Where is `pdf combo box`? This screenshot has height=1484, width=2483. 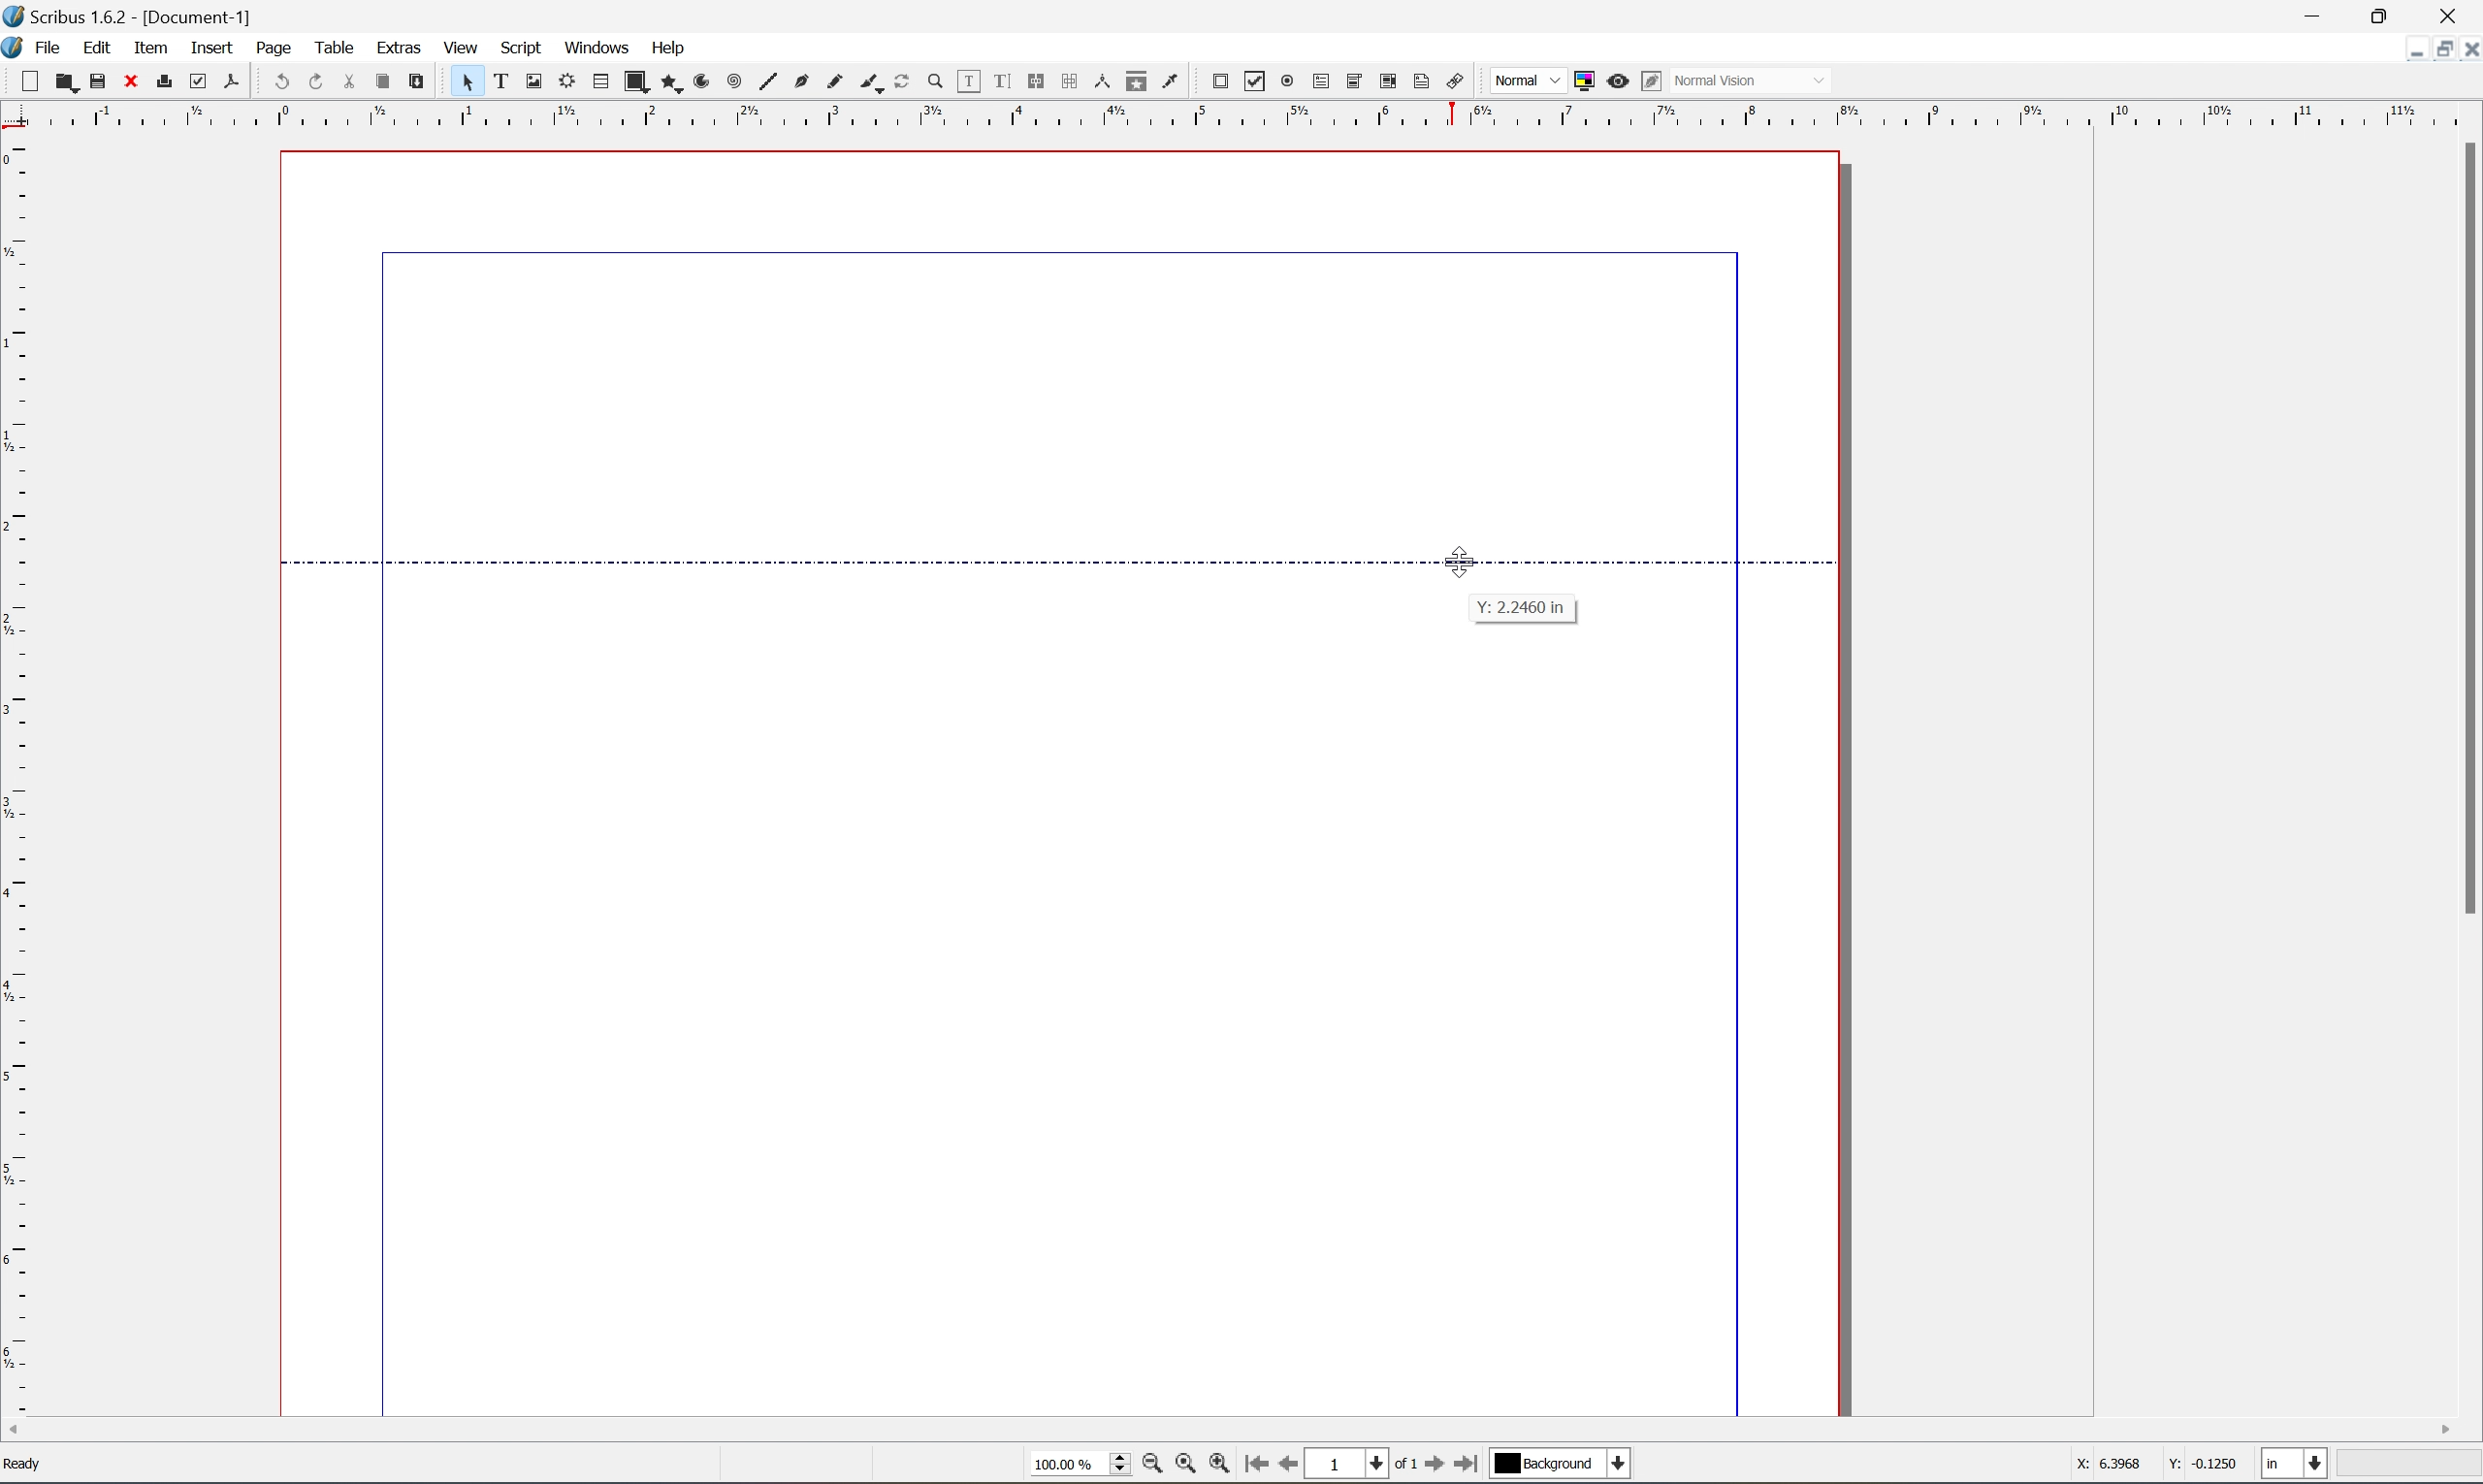 pdf combo box is located at coordinates (1355, 84).